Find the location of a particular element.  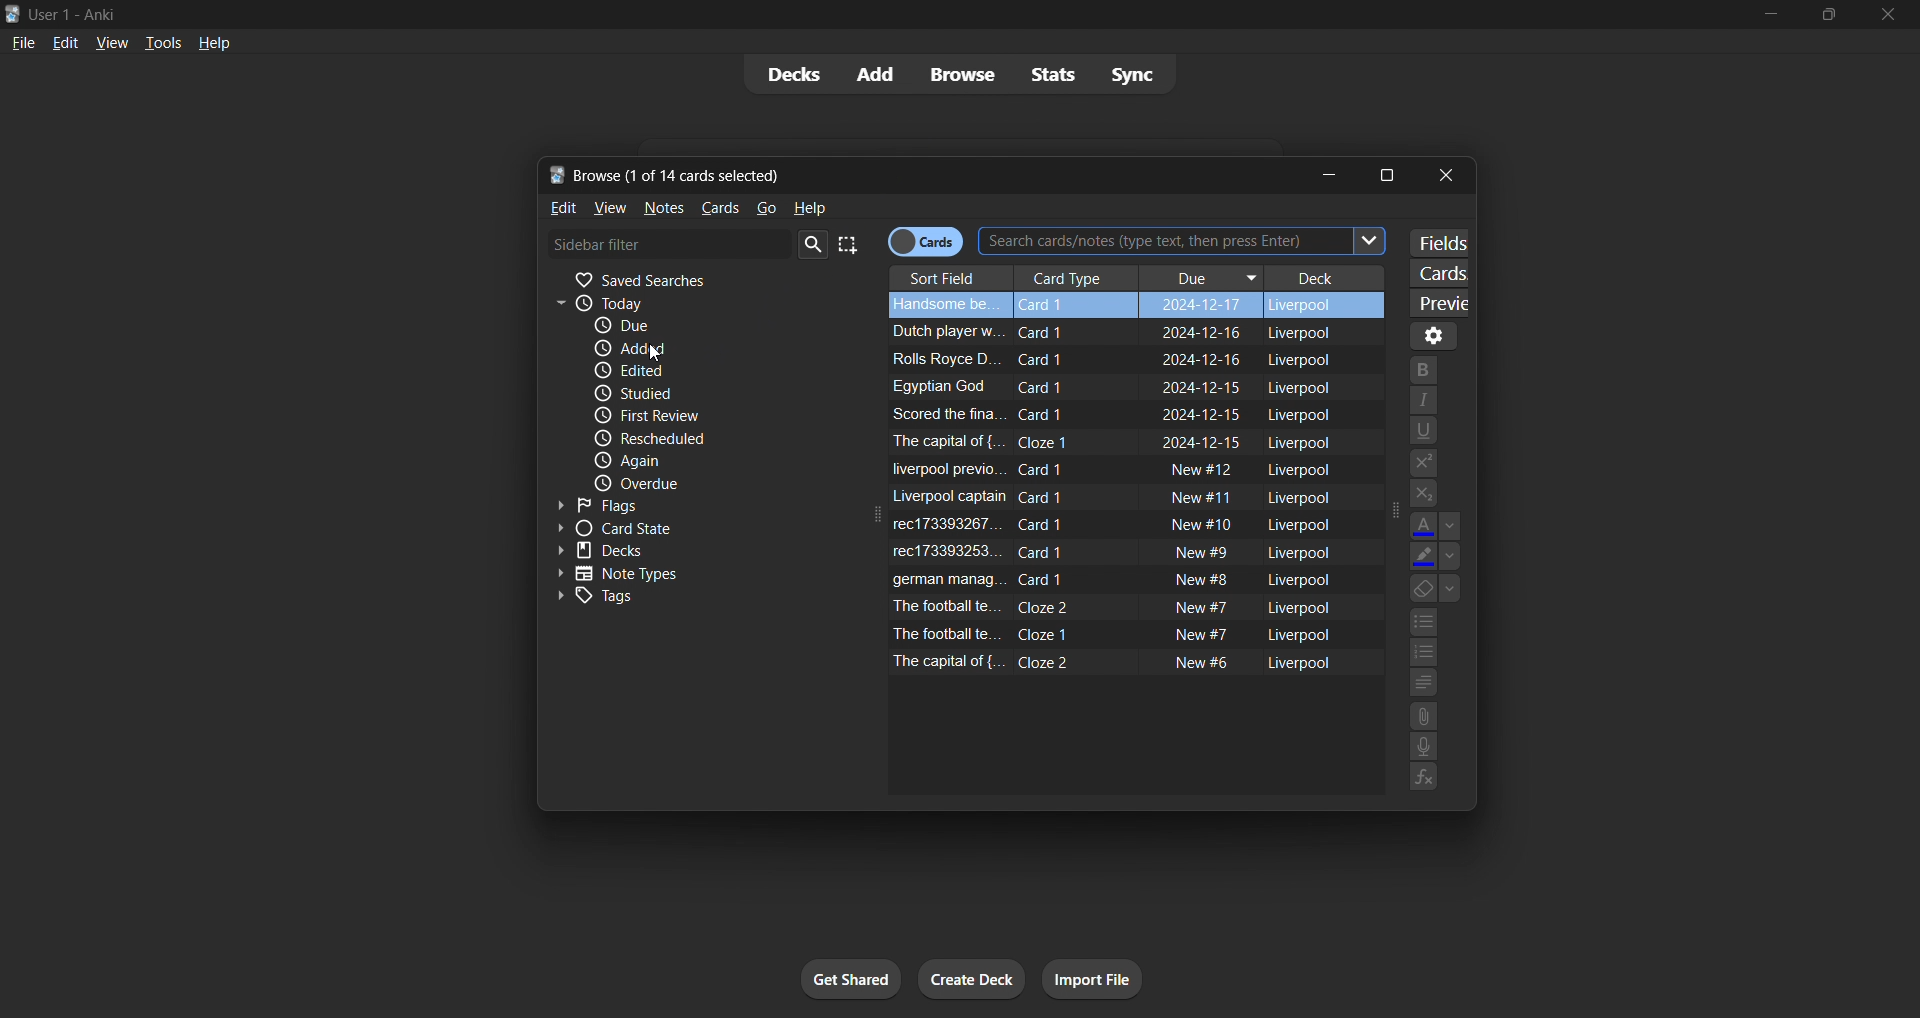

minimize is located at coordinates (1327, 173).